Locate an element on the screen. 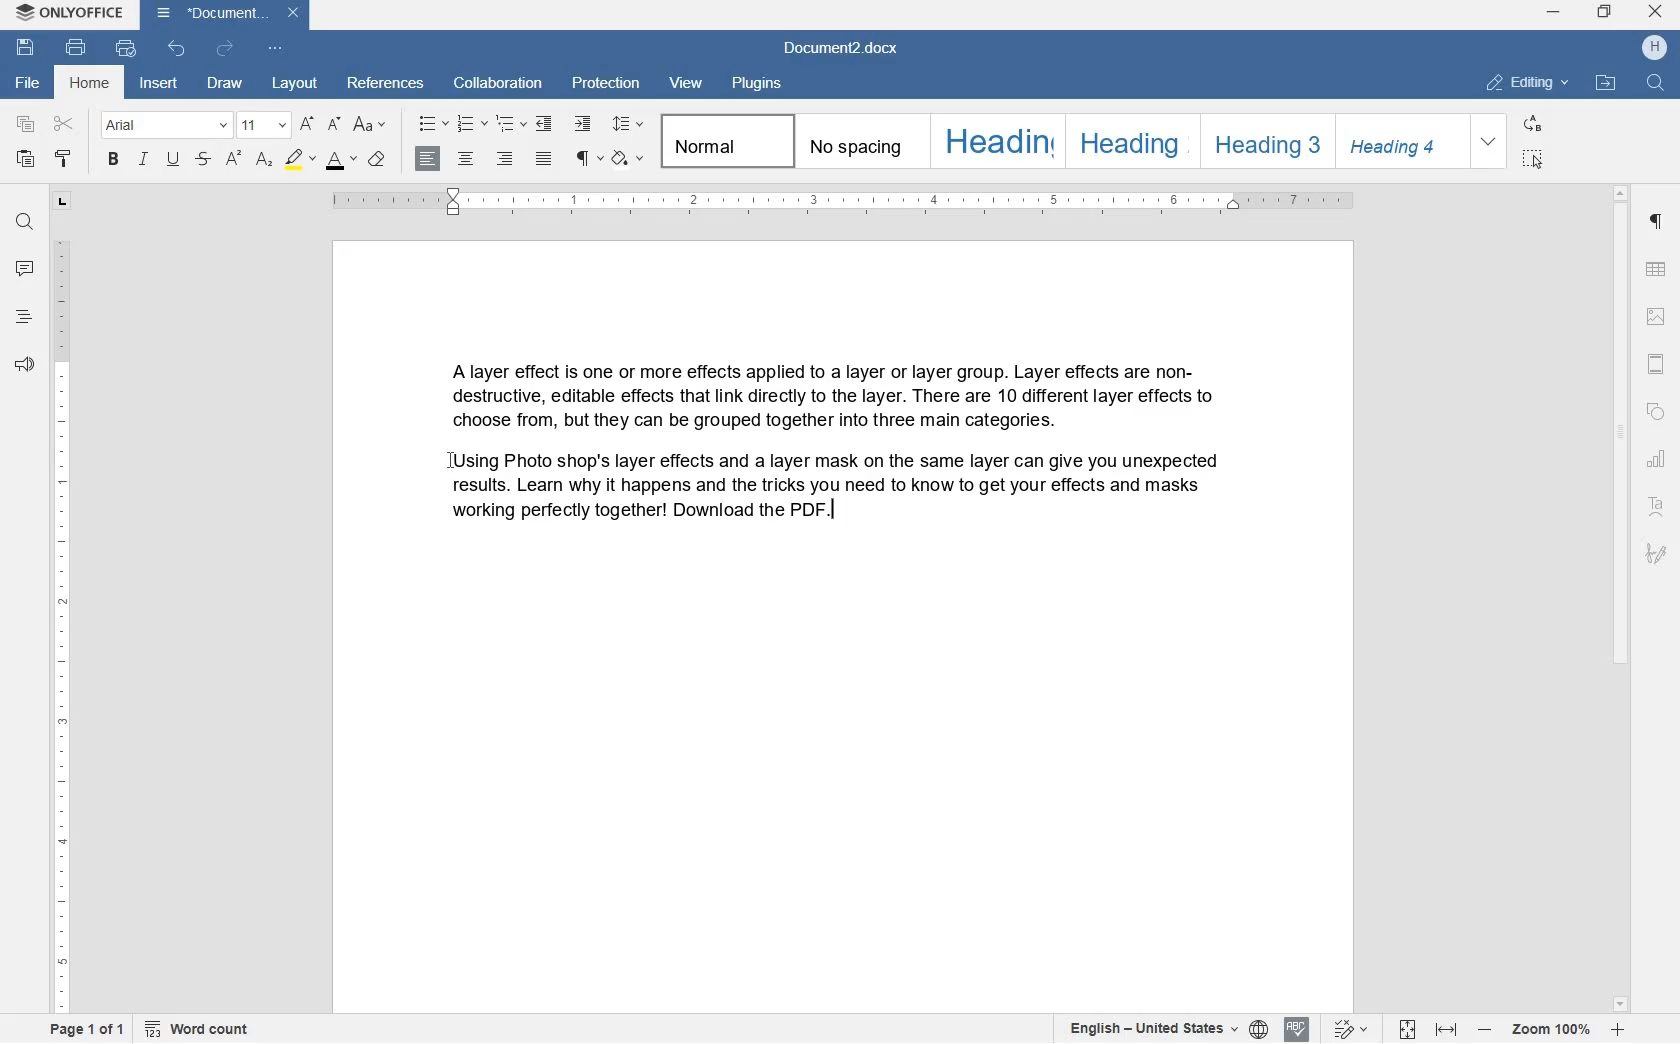  PARAGRAPH LINE SPACING is located at coordinates (629, 123).